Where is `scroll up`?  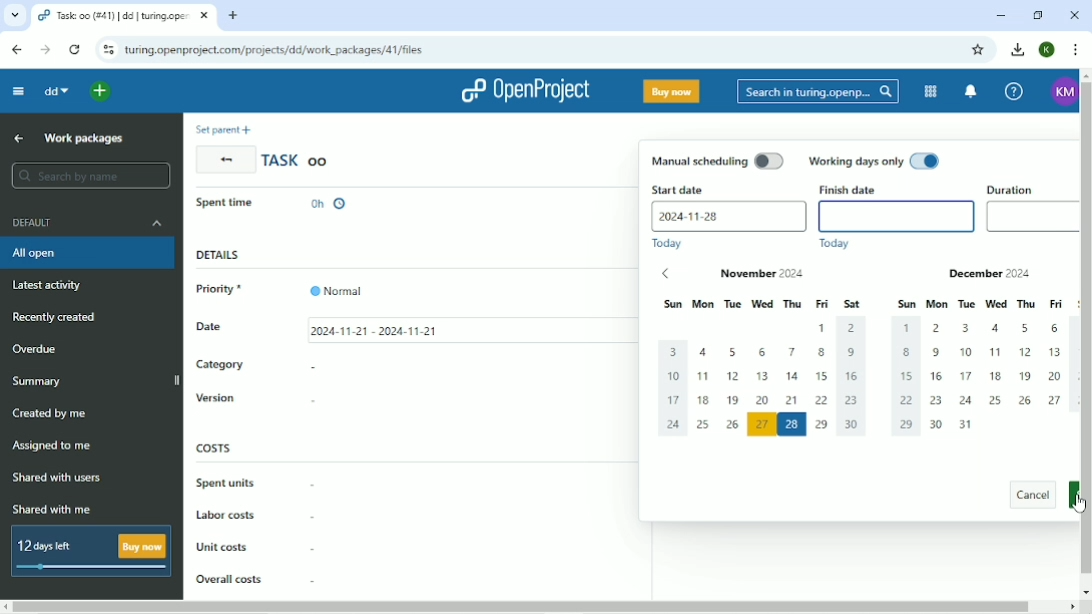
scroll up is located at coordinates (1085, 74).